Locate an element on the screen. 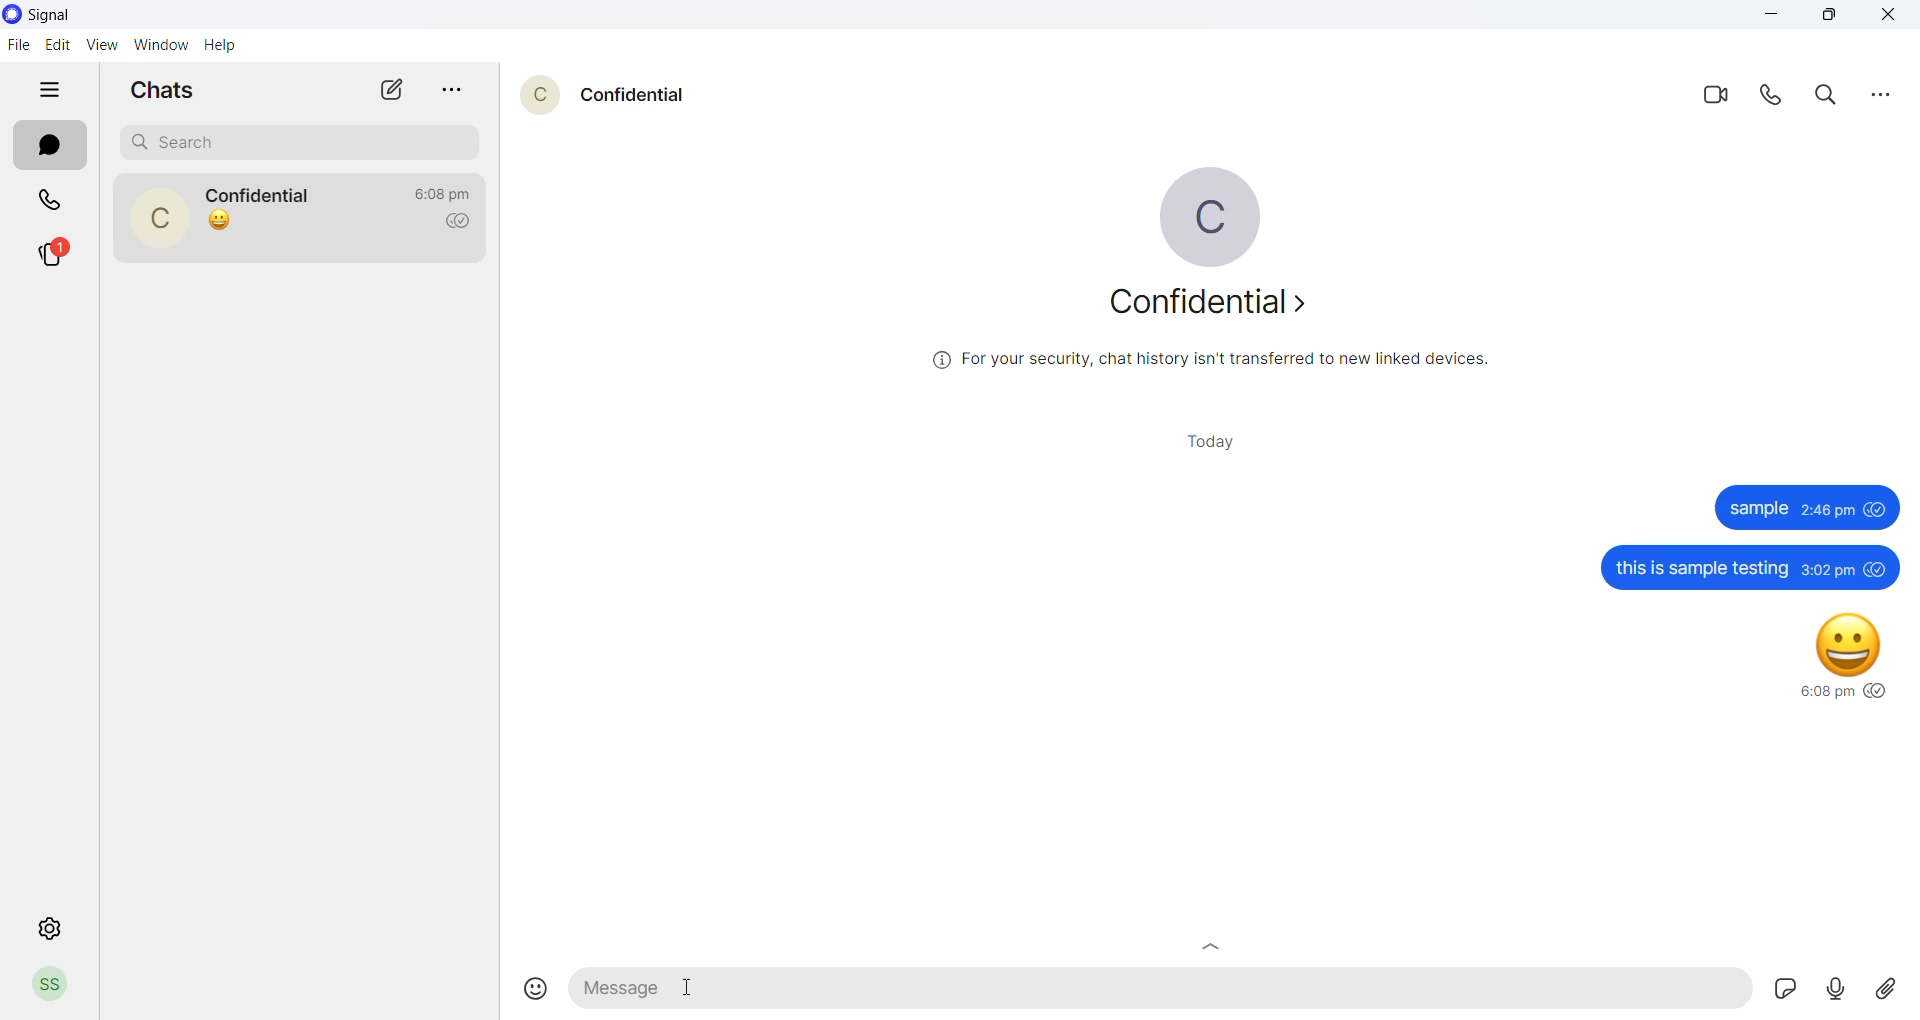 This screenshot has height=1020, width=1920. voice note is located at coordinates (1838, 989).